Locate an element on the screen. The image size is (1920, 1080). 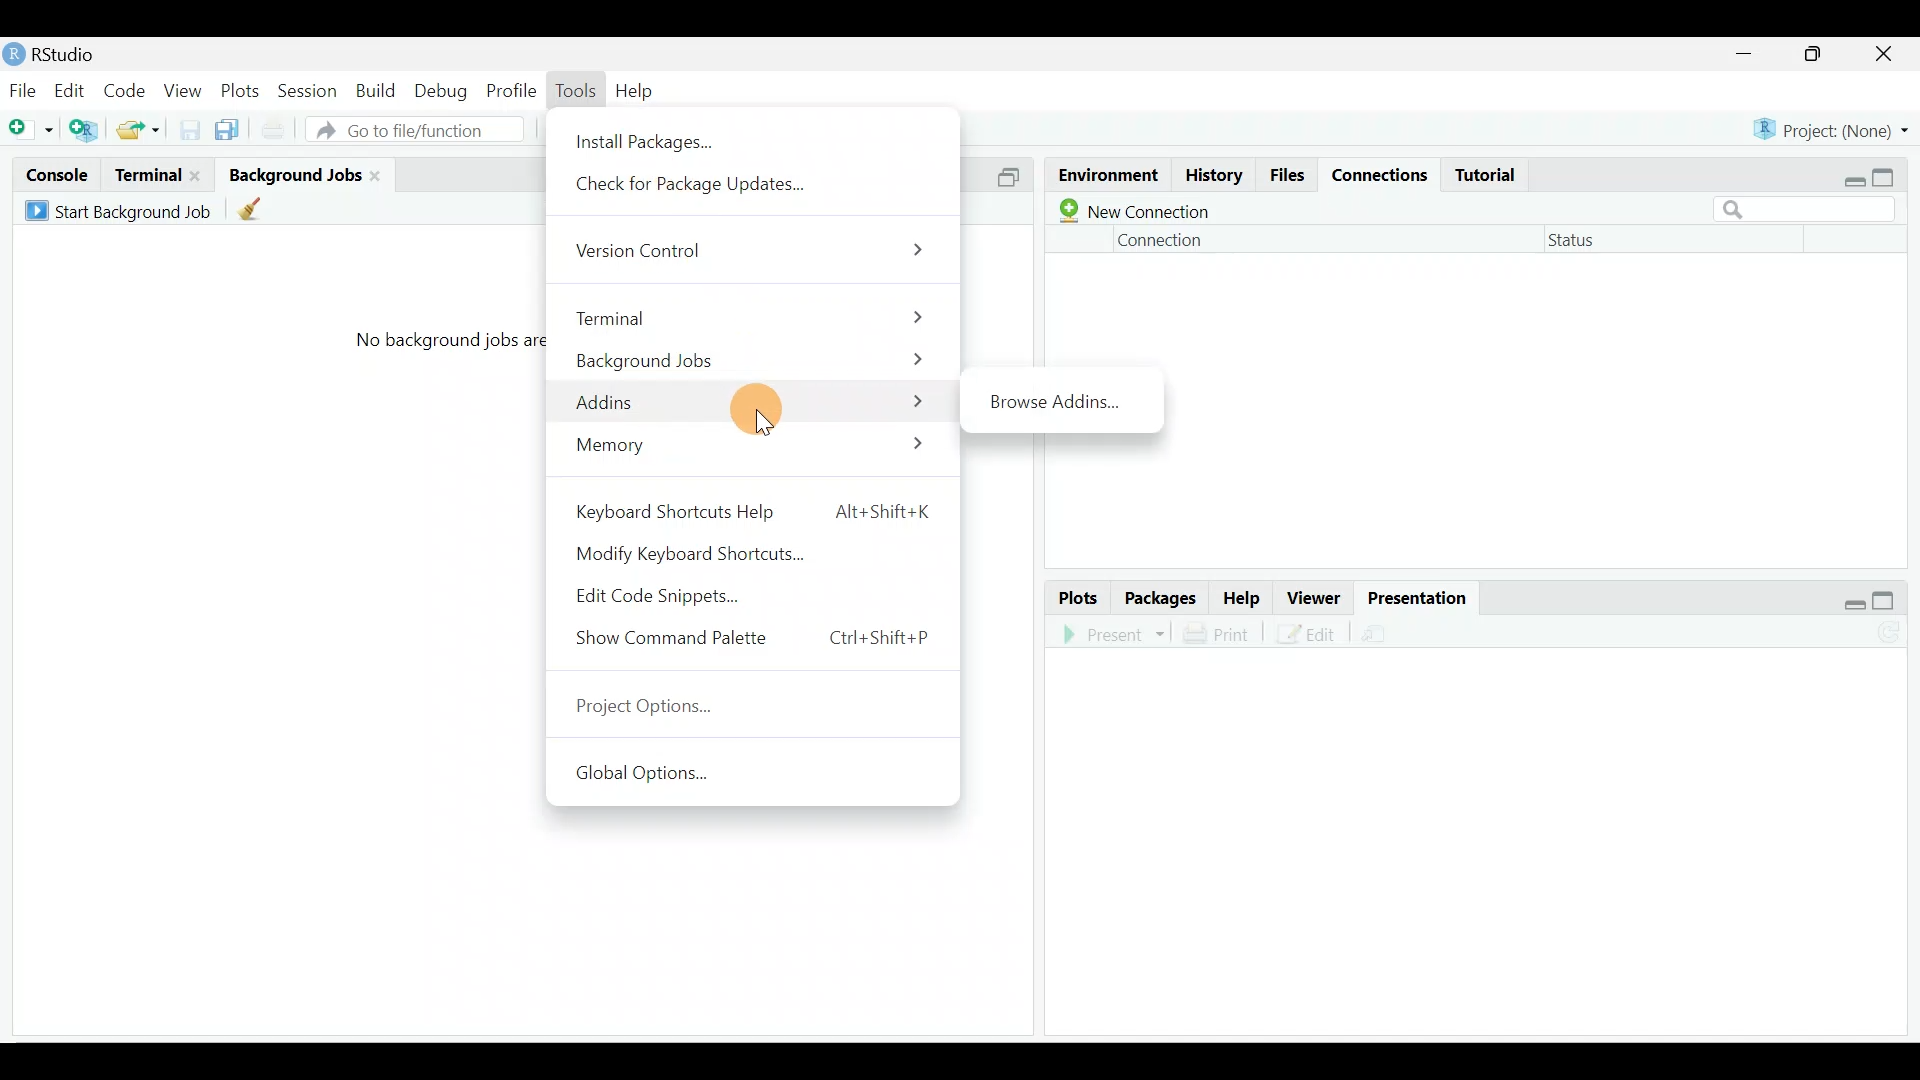
Help is located at coordinates (637, 91).